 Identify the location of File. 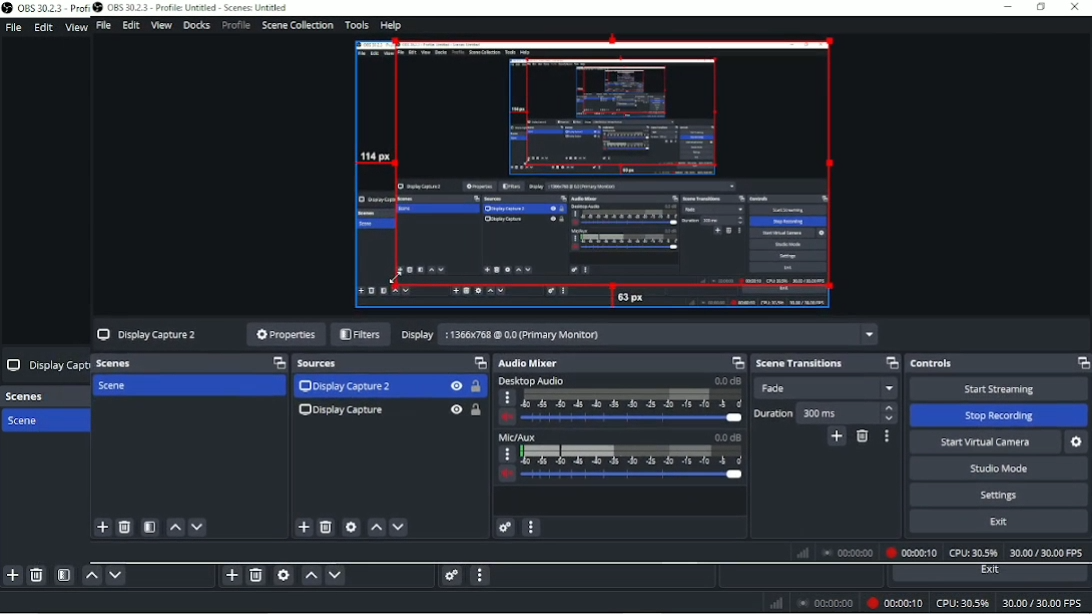
(16, 27).